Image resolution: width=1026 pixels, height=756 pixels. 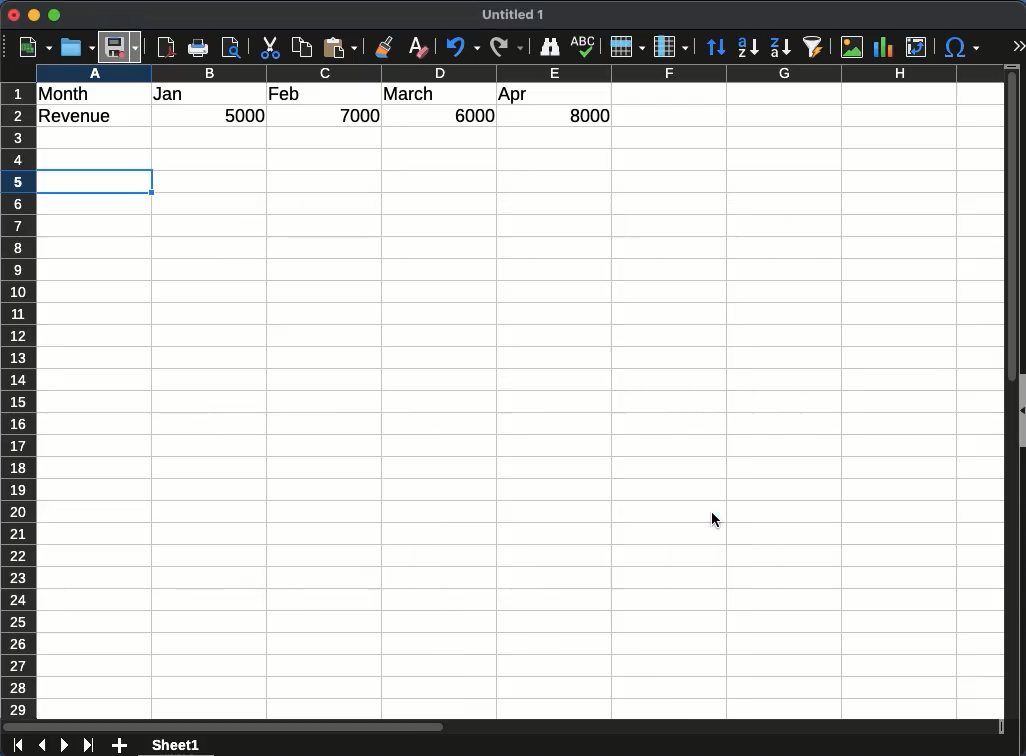 What do you see at coordinates (284, 93) in the screenshot?
I see `feb` at bounding box center [284, 93].